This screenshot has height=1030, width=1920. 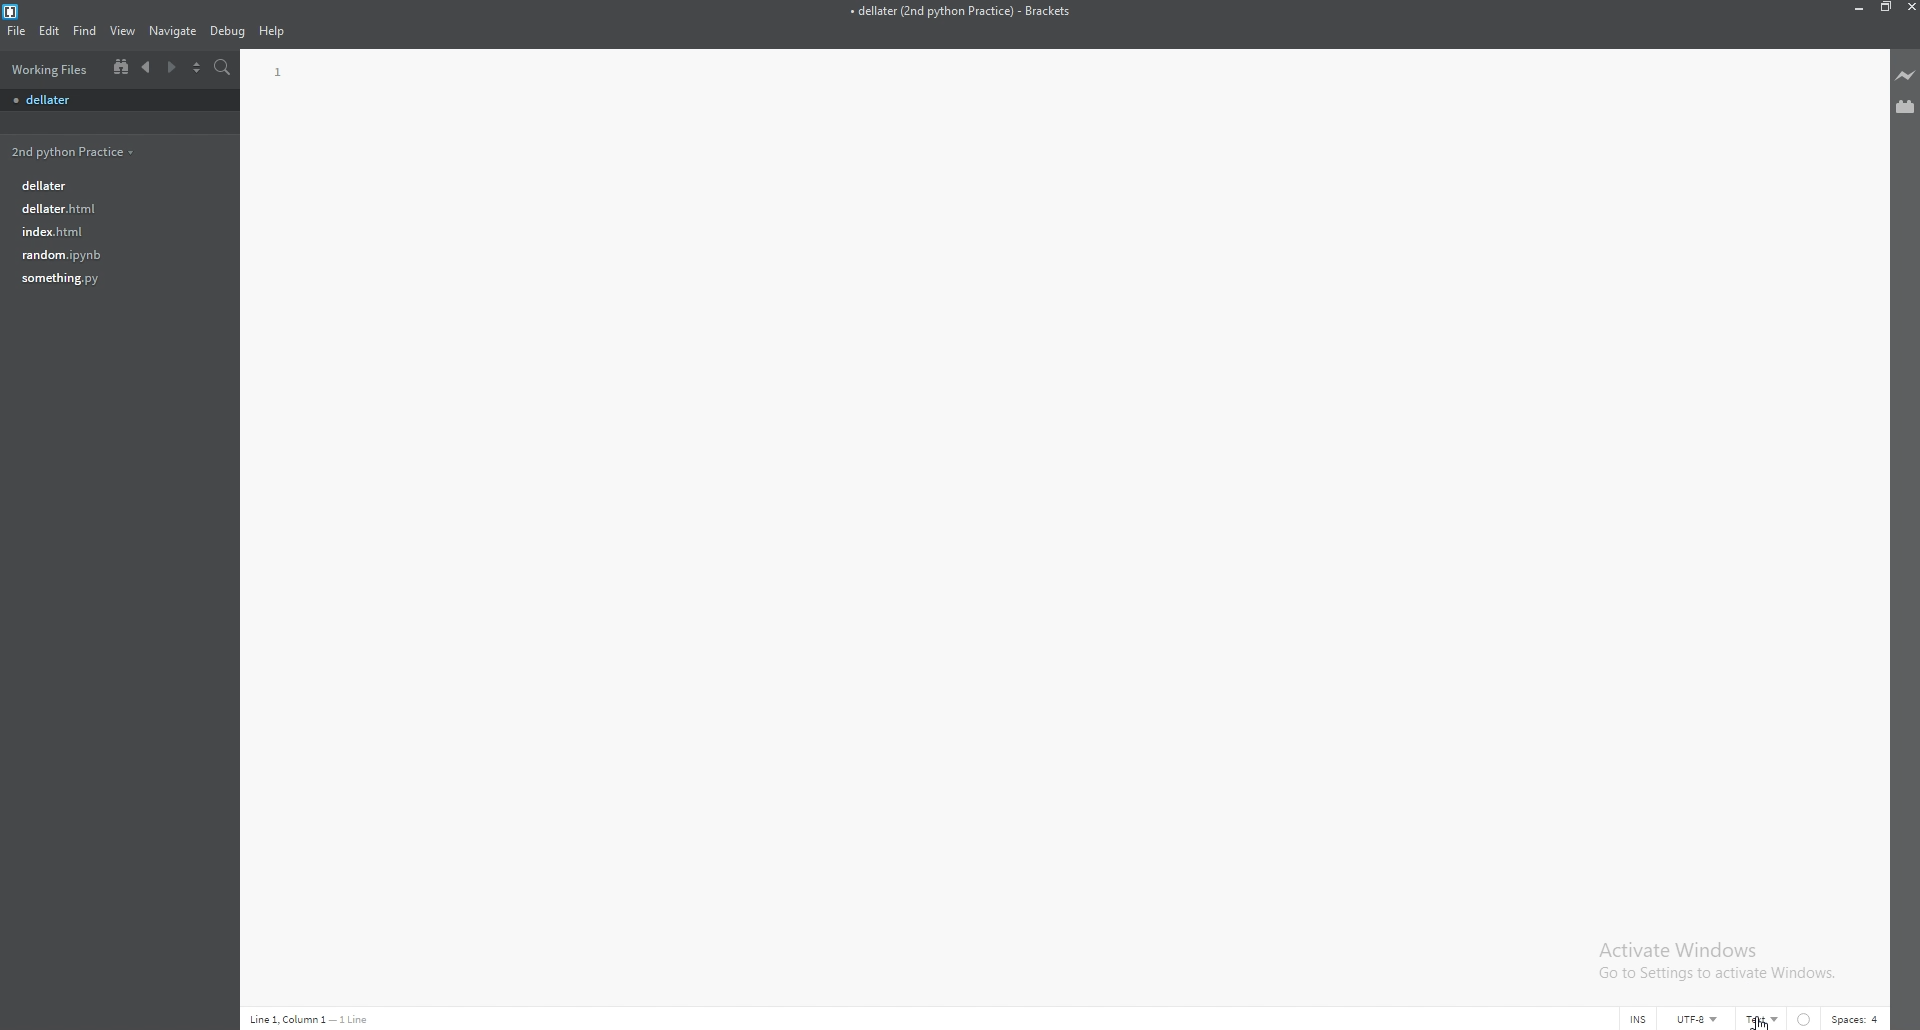 I want to click on file, so click(x=111, y=231).